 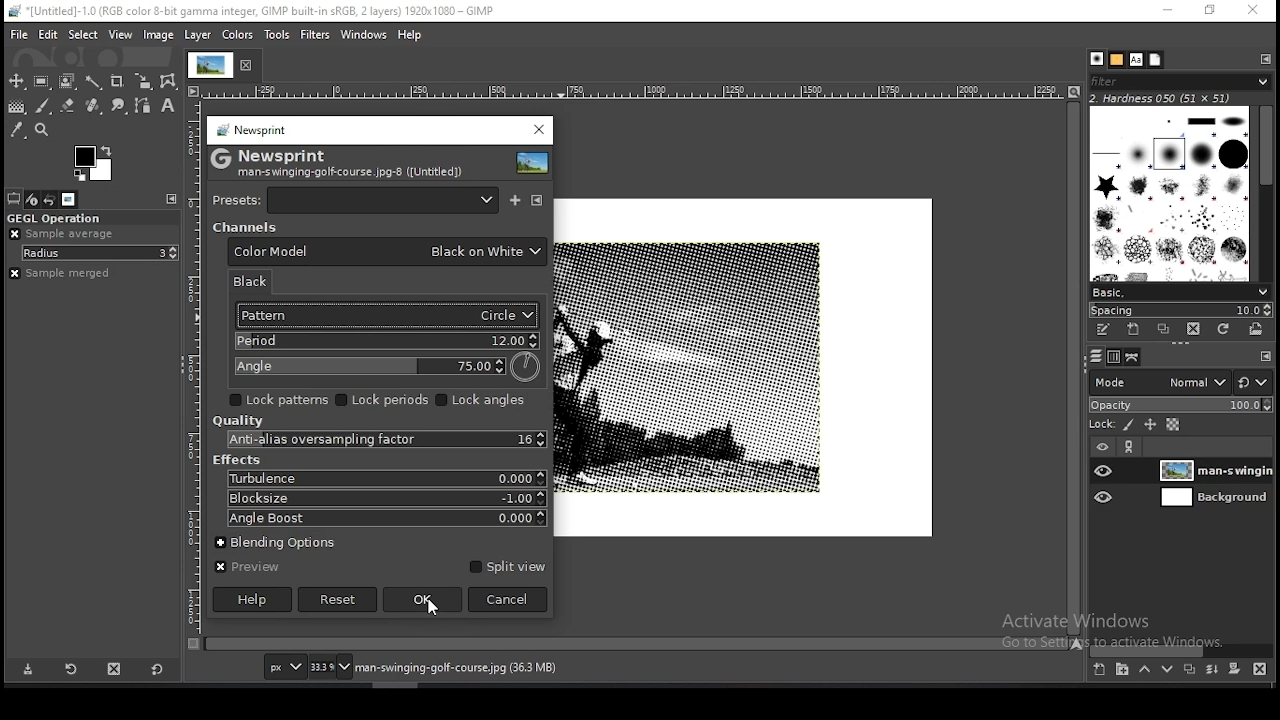 What do you see at coordinates (1190, 668) in the screenshot?
I see `duplicate layer` at bounding box center [1190, 668].